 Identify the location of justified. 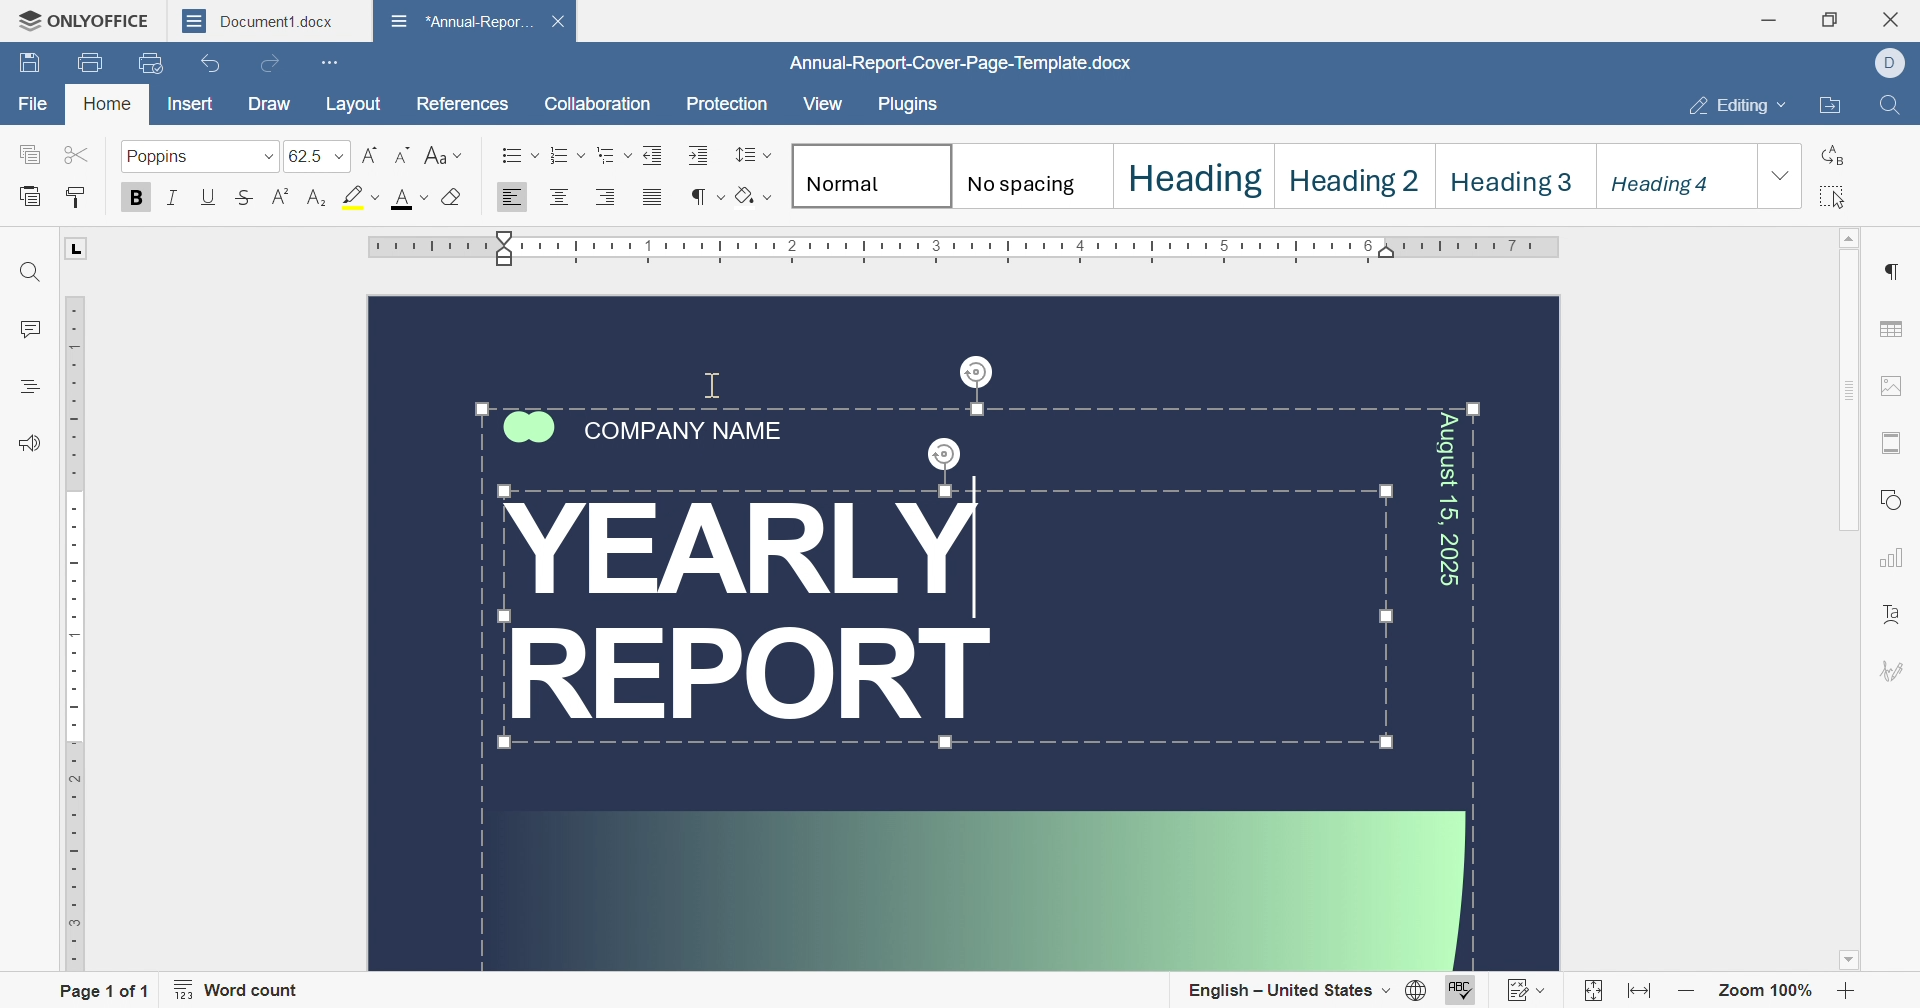
(658, 199).